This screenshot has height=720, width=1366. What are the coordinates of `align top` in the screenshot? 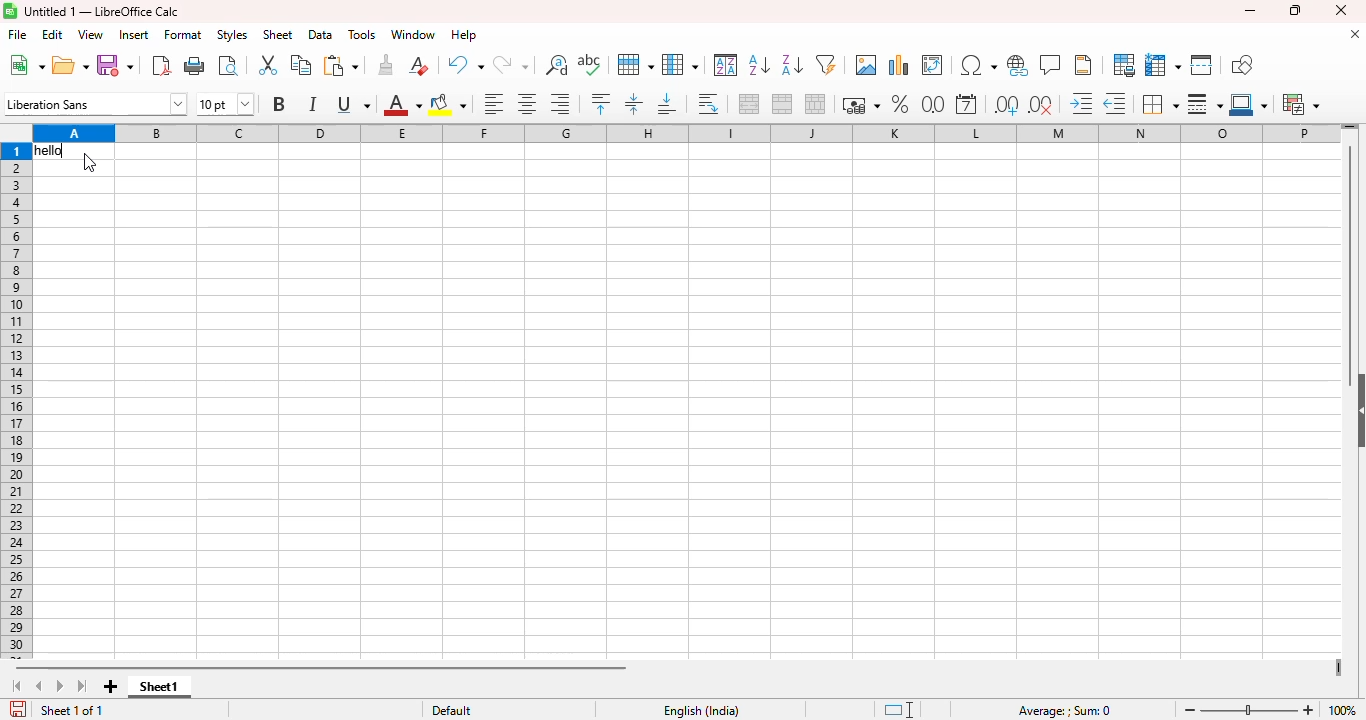 It's located at (600, 103).